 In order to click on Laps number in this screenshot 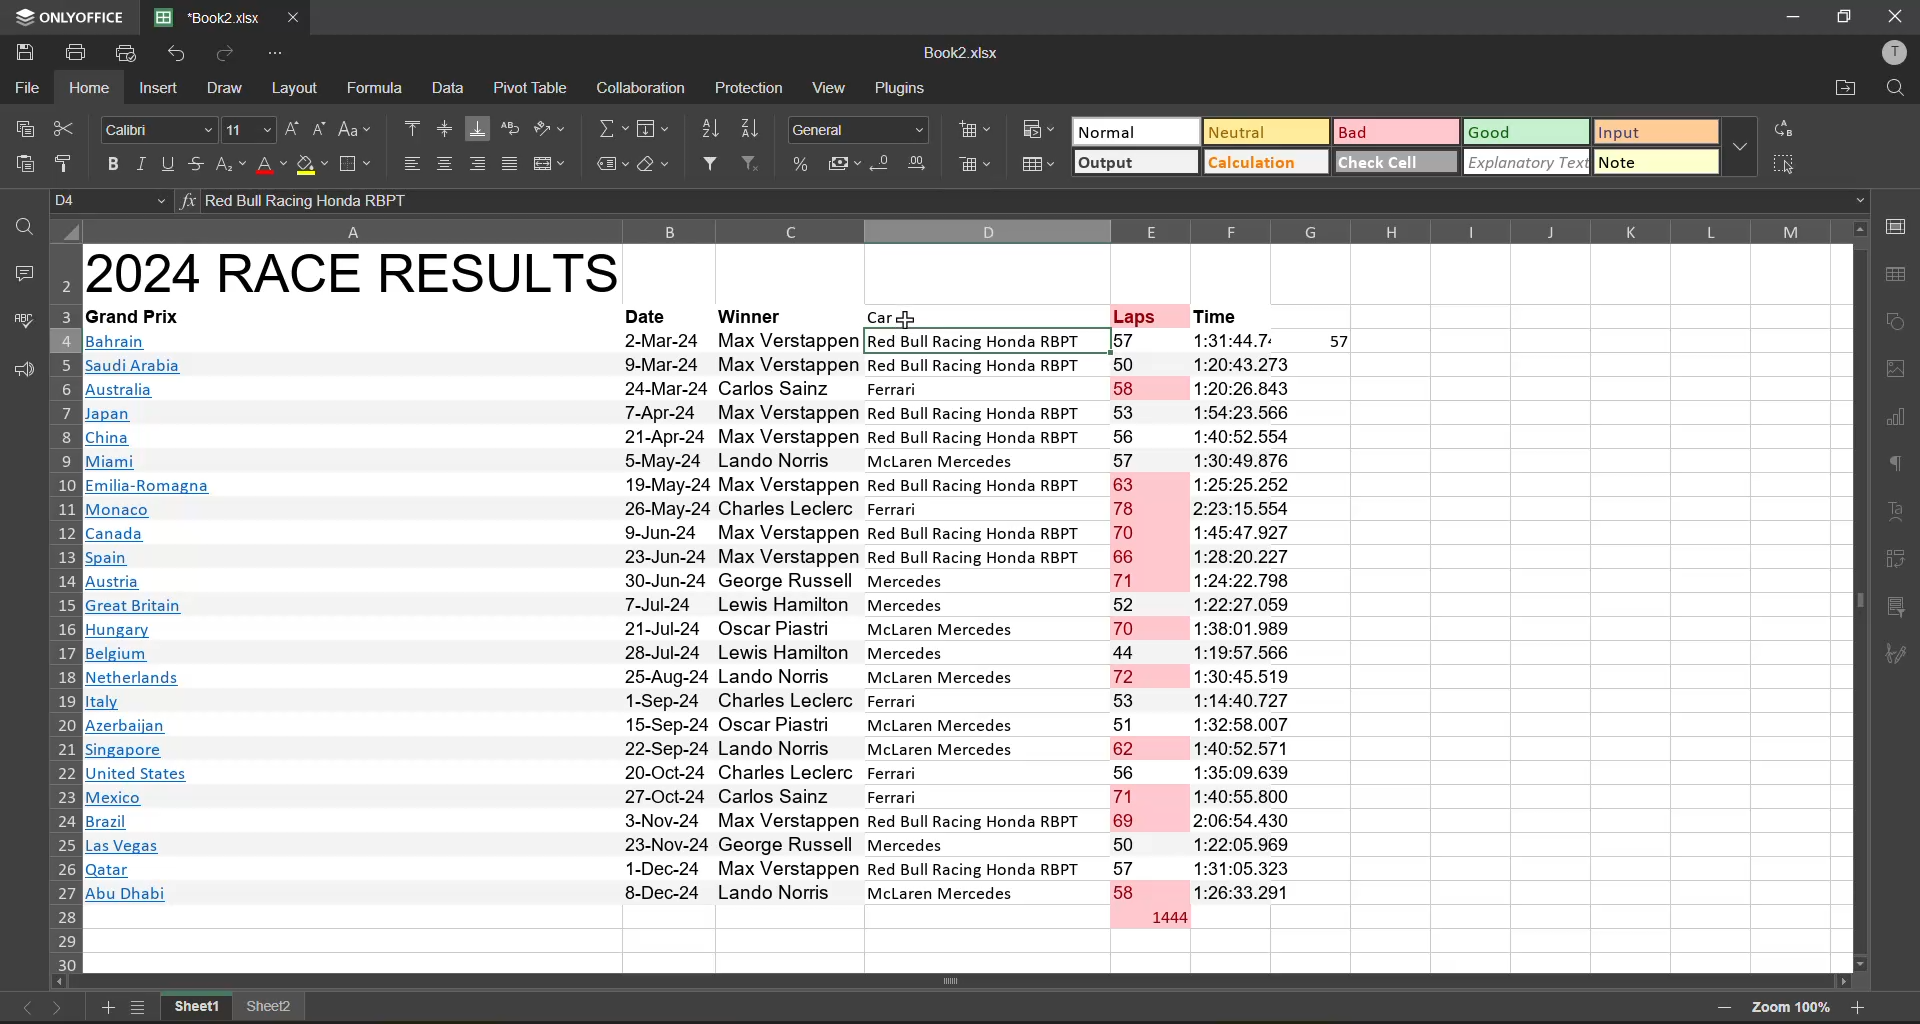, I will do `click(1152, 631)`.